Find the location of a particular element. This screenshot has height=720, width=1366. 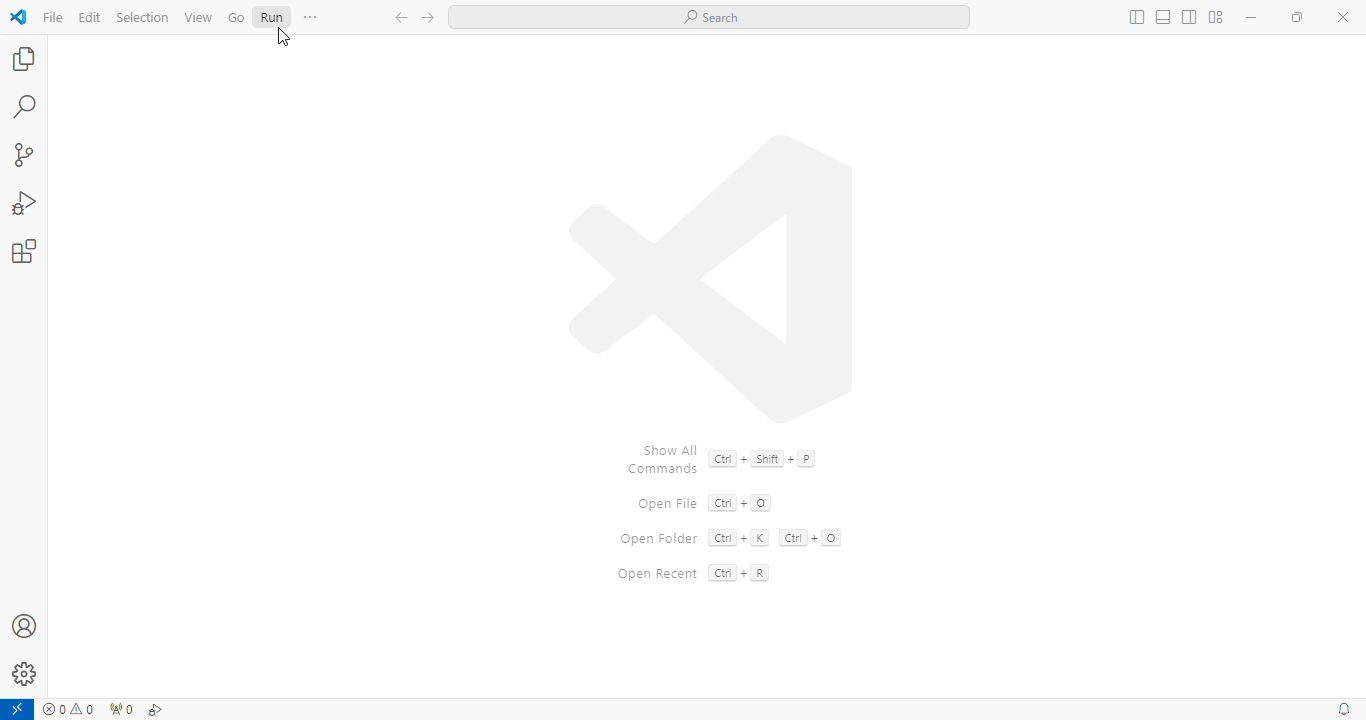

minimize is located at coordinates (1251, 17).